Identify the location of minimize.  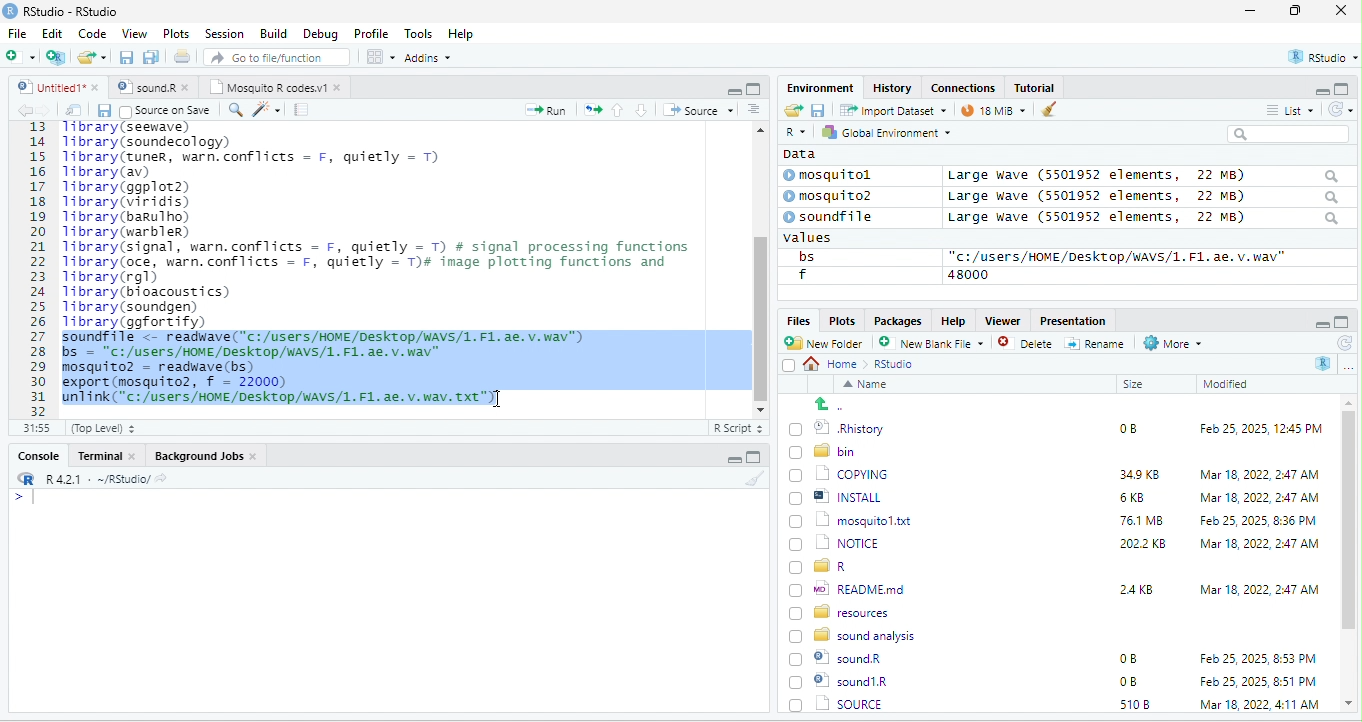
(731, 460).